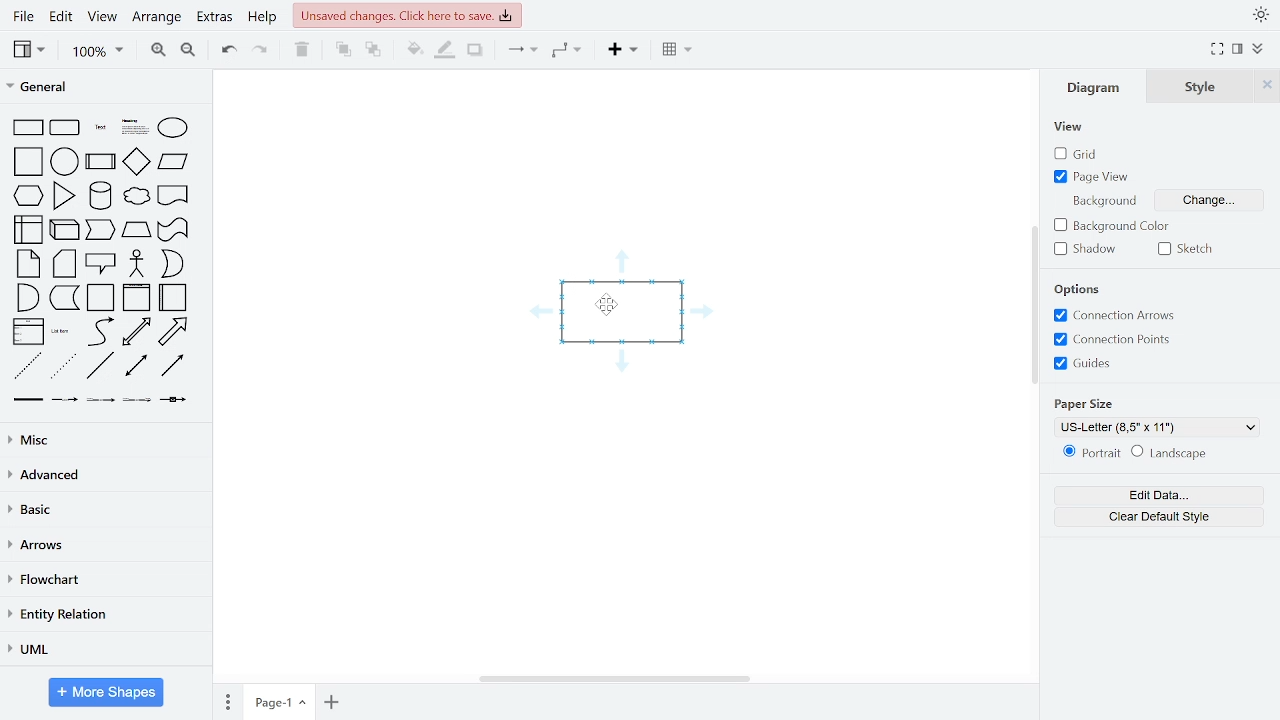 The image size is (1280, 720). Describe the element at coordinates (173, 196) in the screenshot. I see `document` at that location.